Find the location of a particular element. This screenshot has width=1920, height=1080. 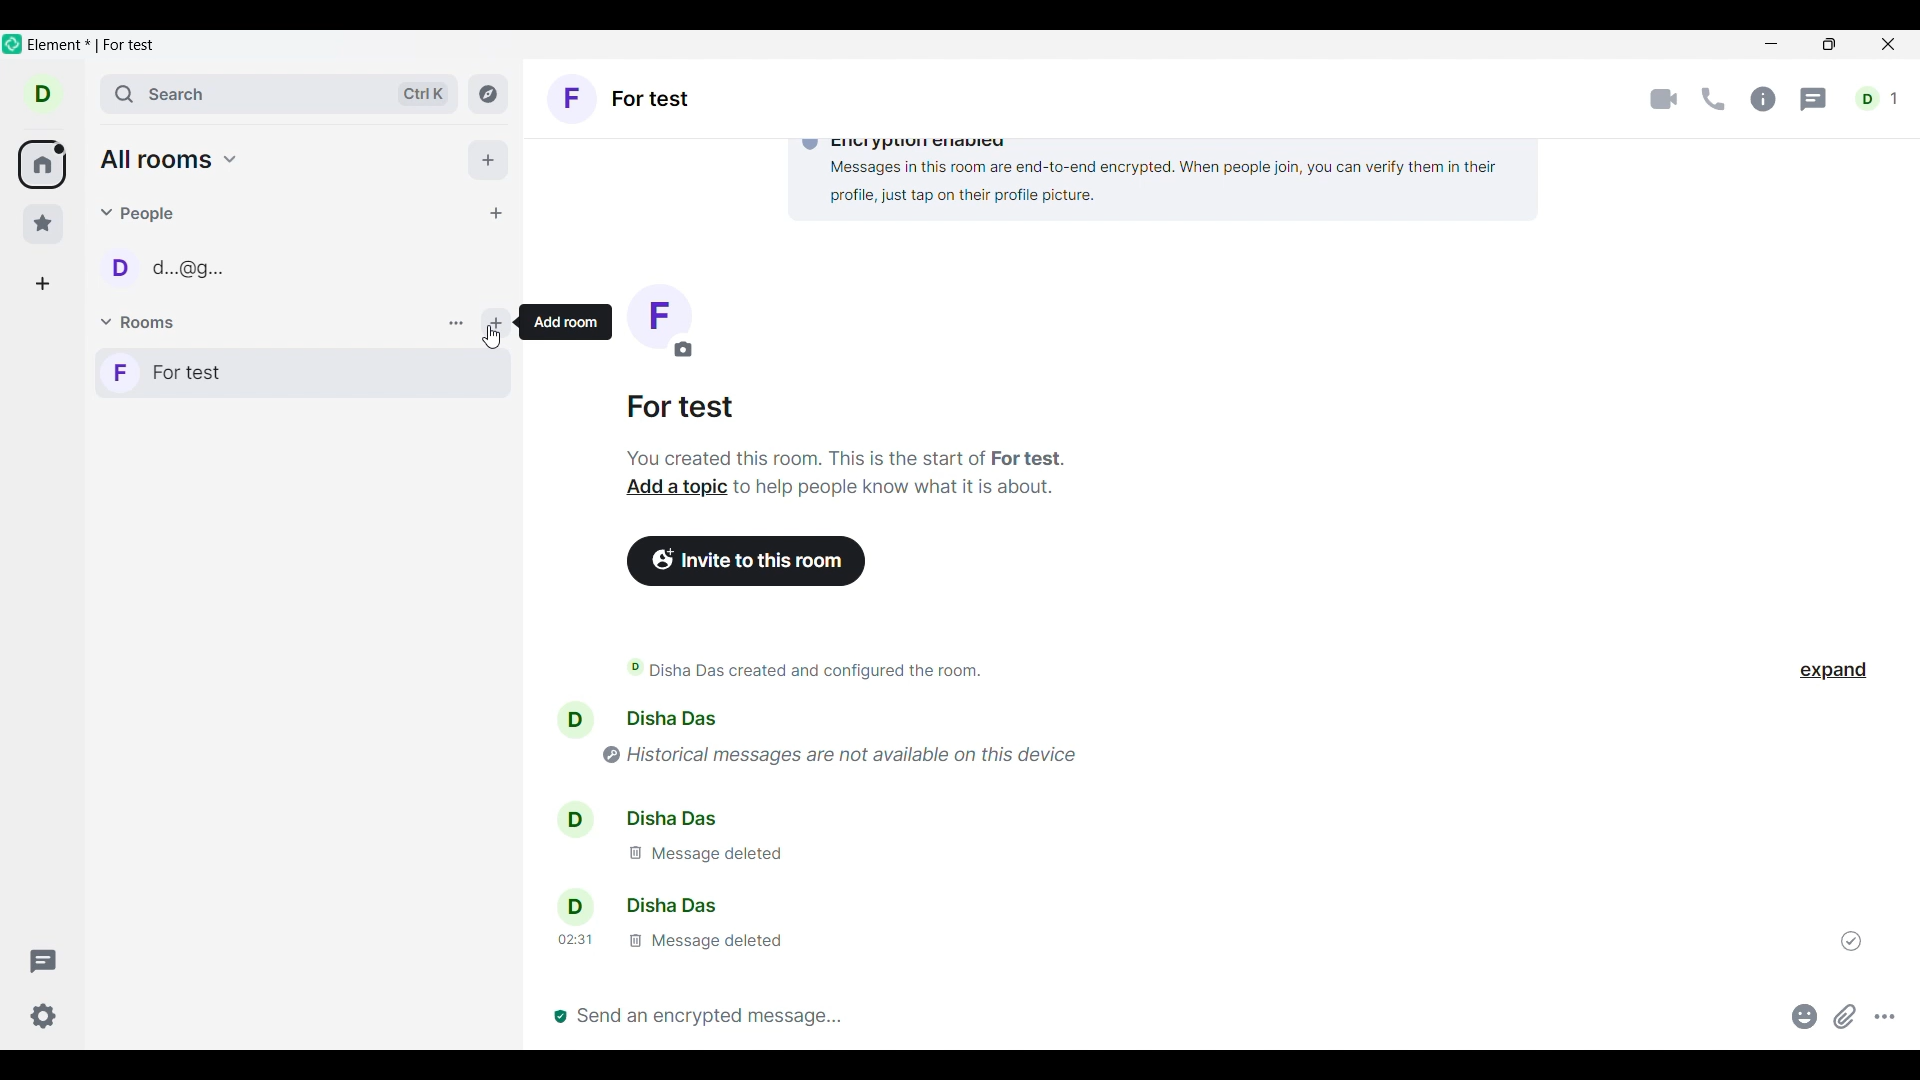

Add room is located at coordinates (496, 323).